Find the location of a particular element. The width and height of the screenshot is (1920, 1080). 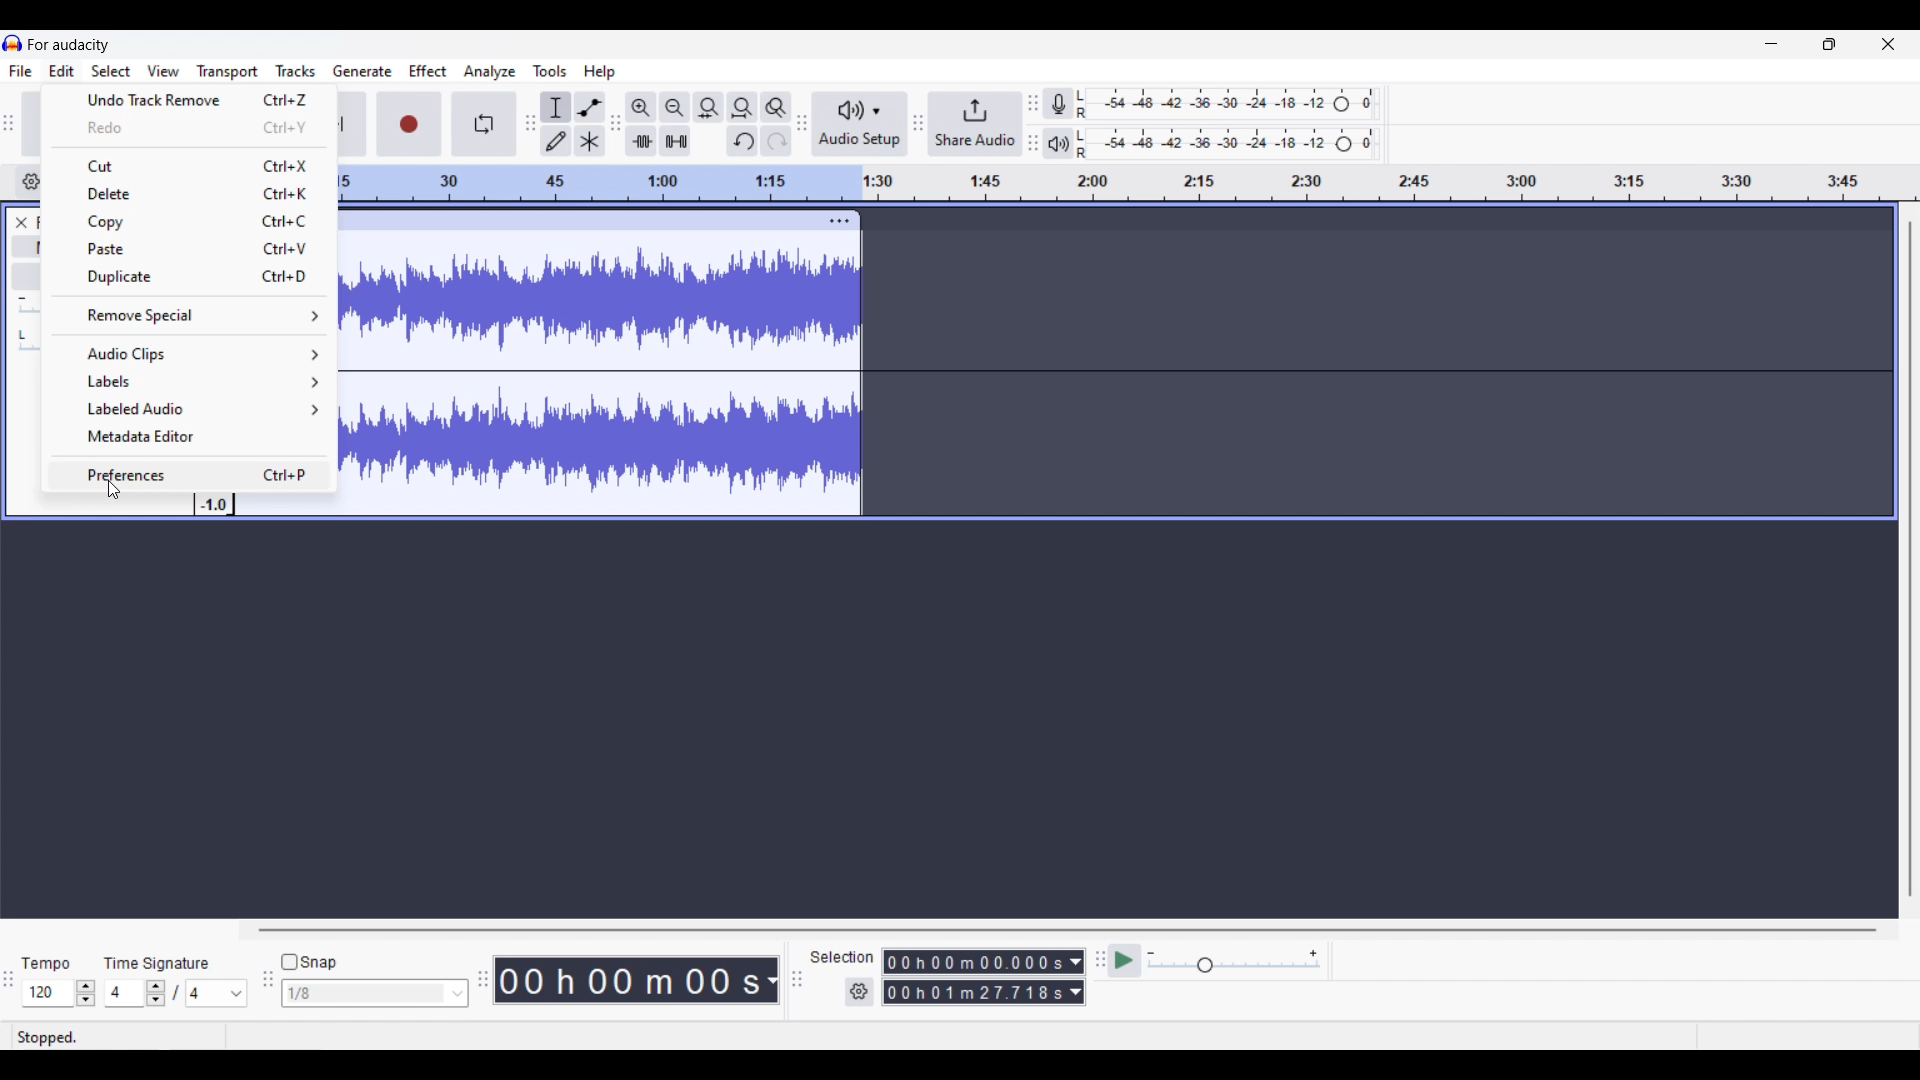

selection is located at coordinates (842, 957).